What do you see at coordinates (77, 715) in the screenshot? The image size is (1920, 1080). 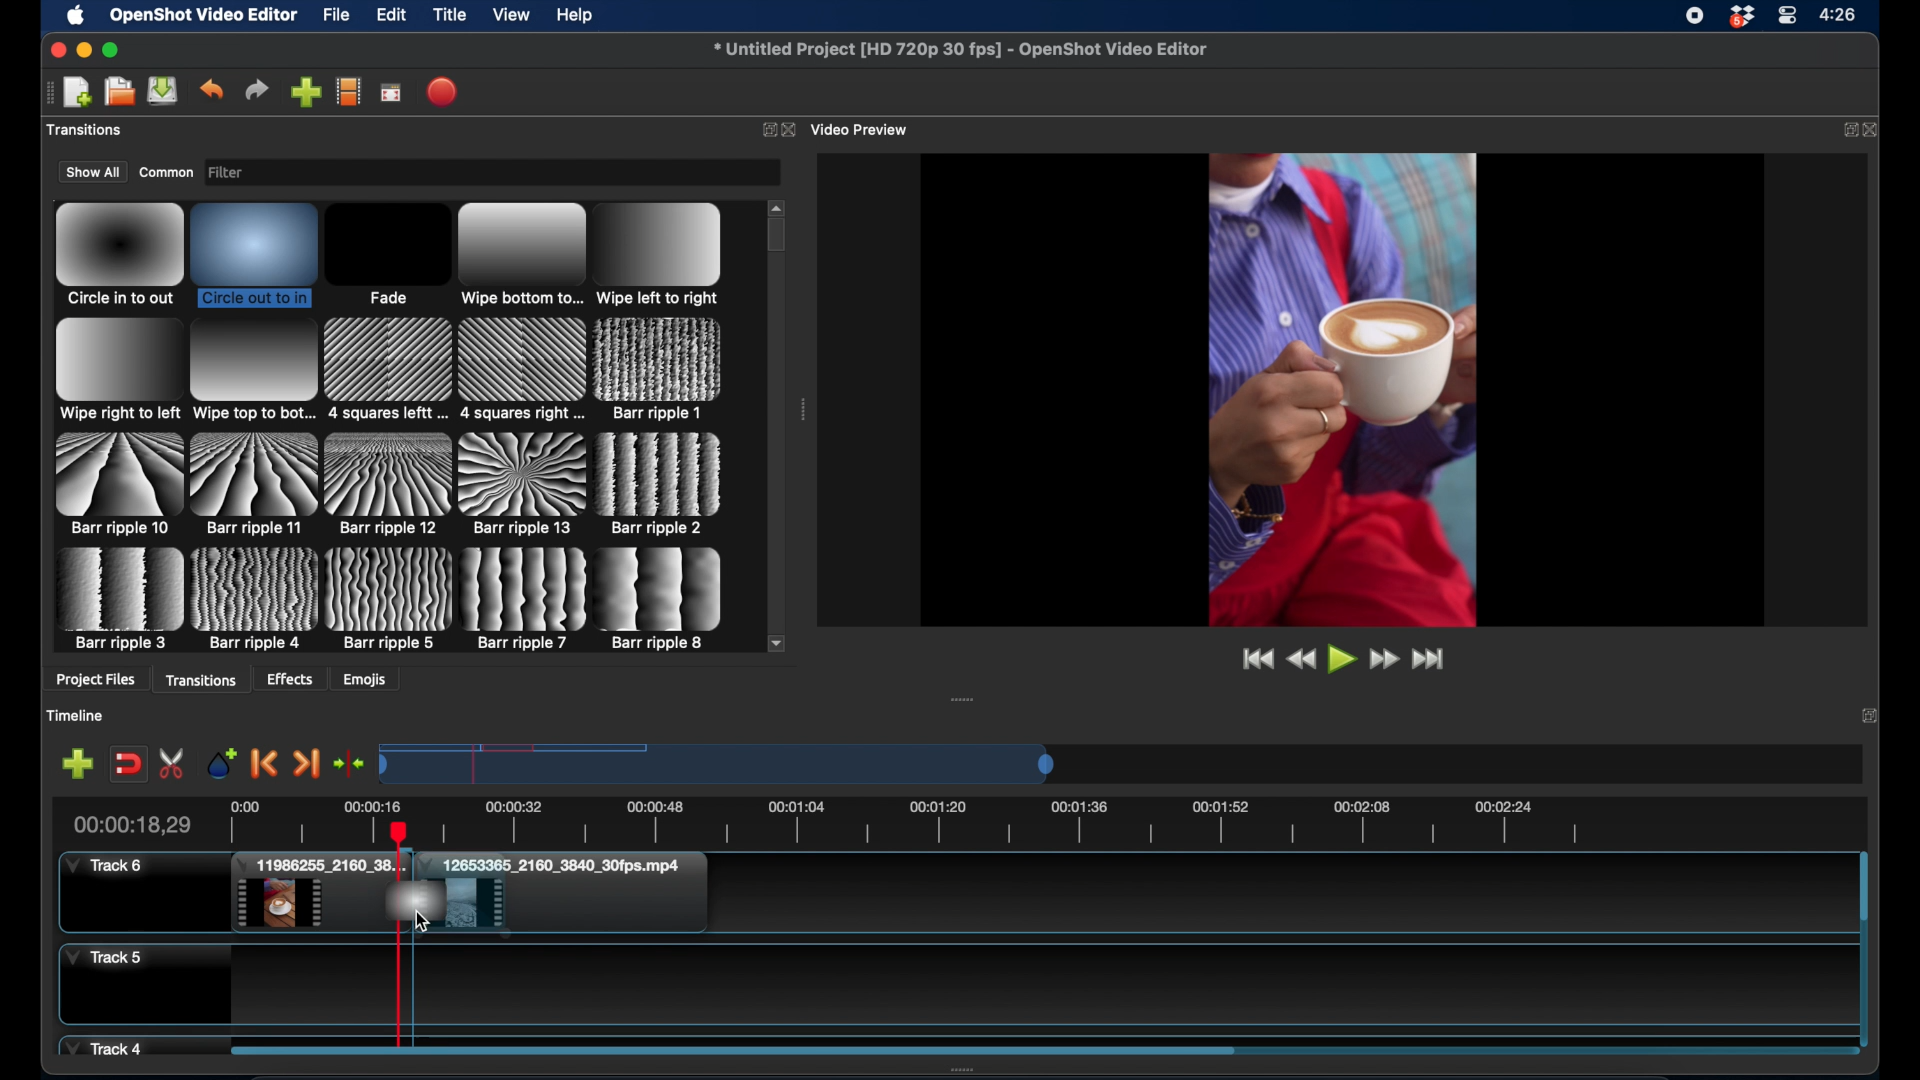 I see `timeline` at bounding box center [77, 715].